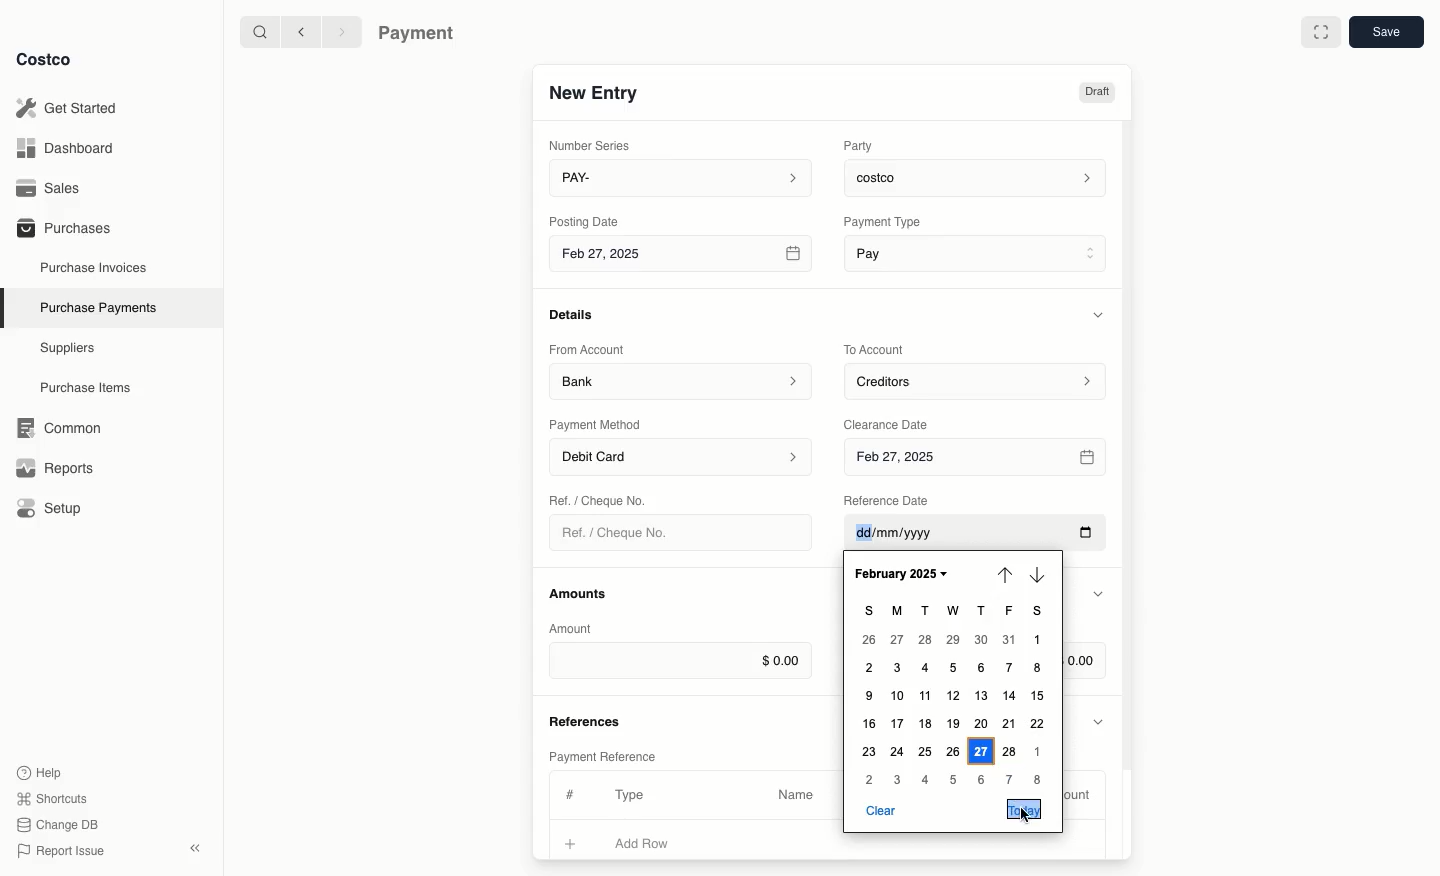  What do you see at coordinates (567, 792) in the screenshot?
I see `#` at bounding box center [567, 792].